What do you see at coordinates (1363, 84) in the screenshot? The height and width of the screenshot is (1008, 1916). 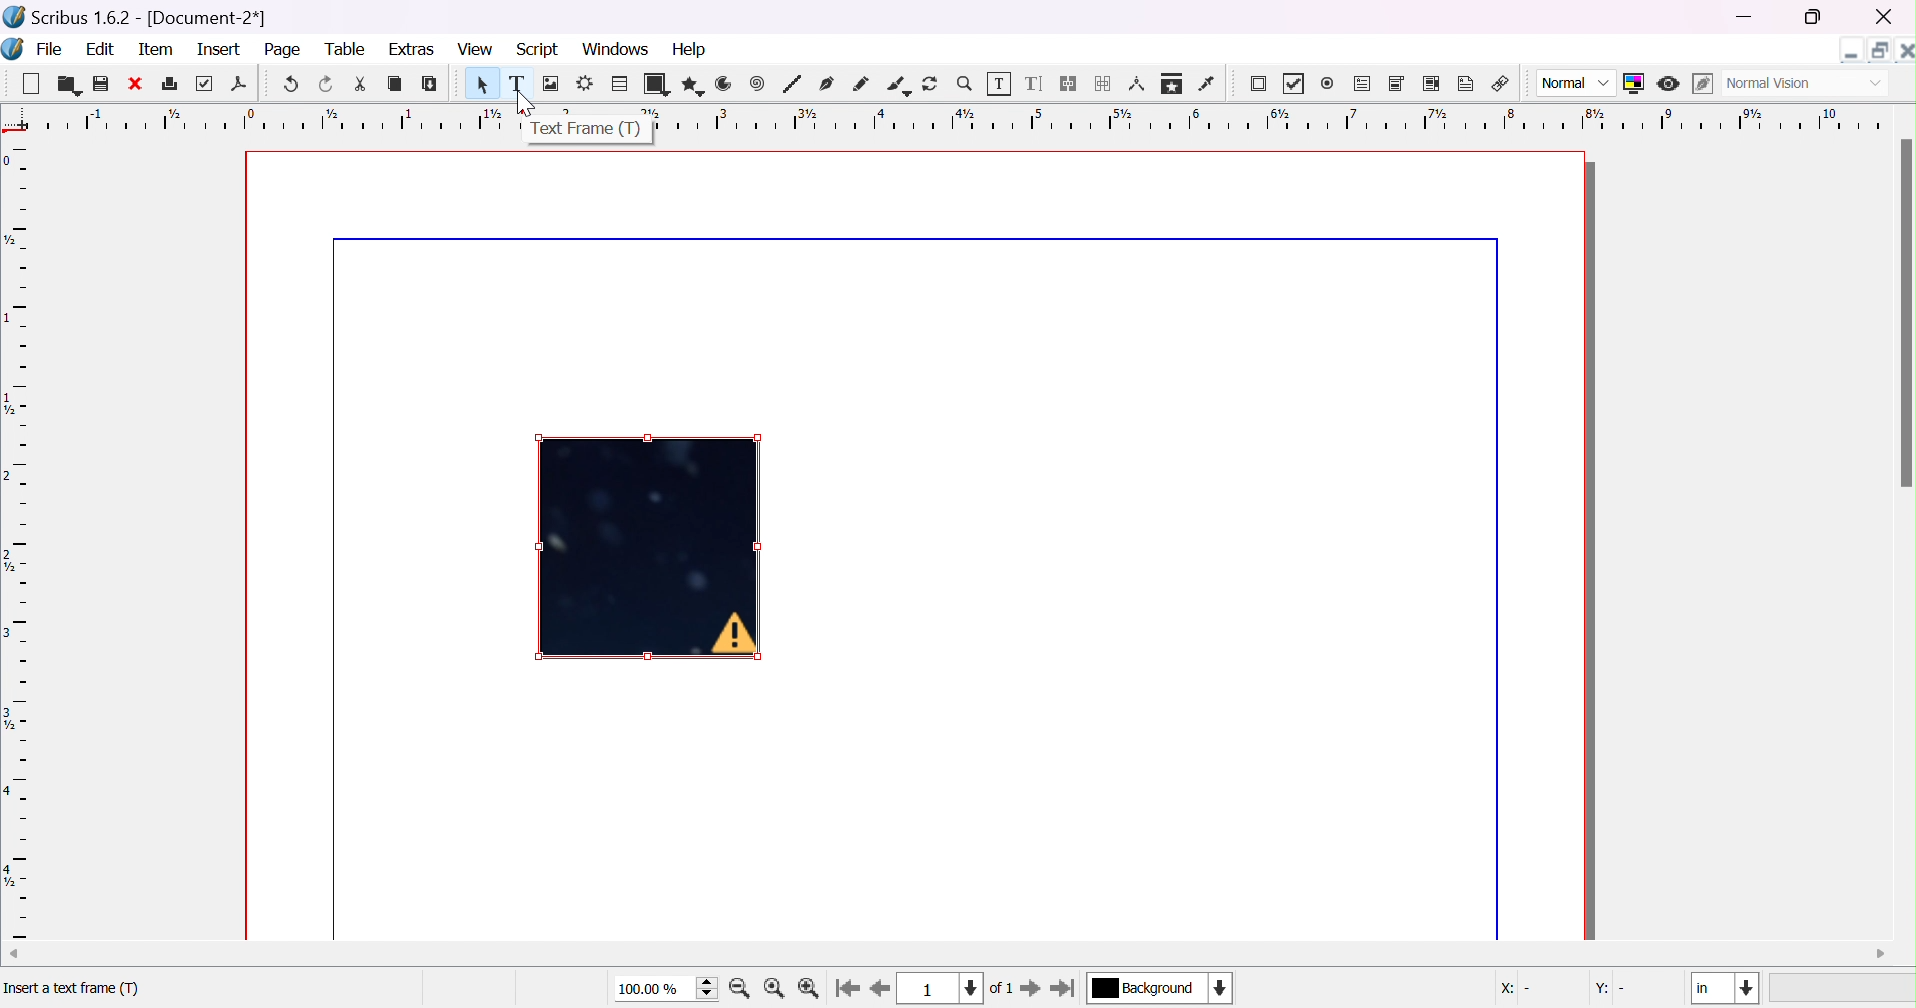 I see `PDF text field` at bounding box center [1363, 84].